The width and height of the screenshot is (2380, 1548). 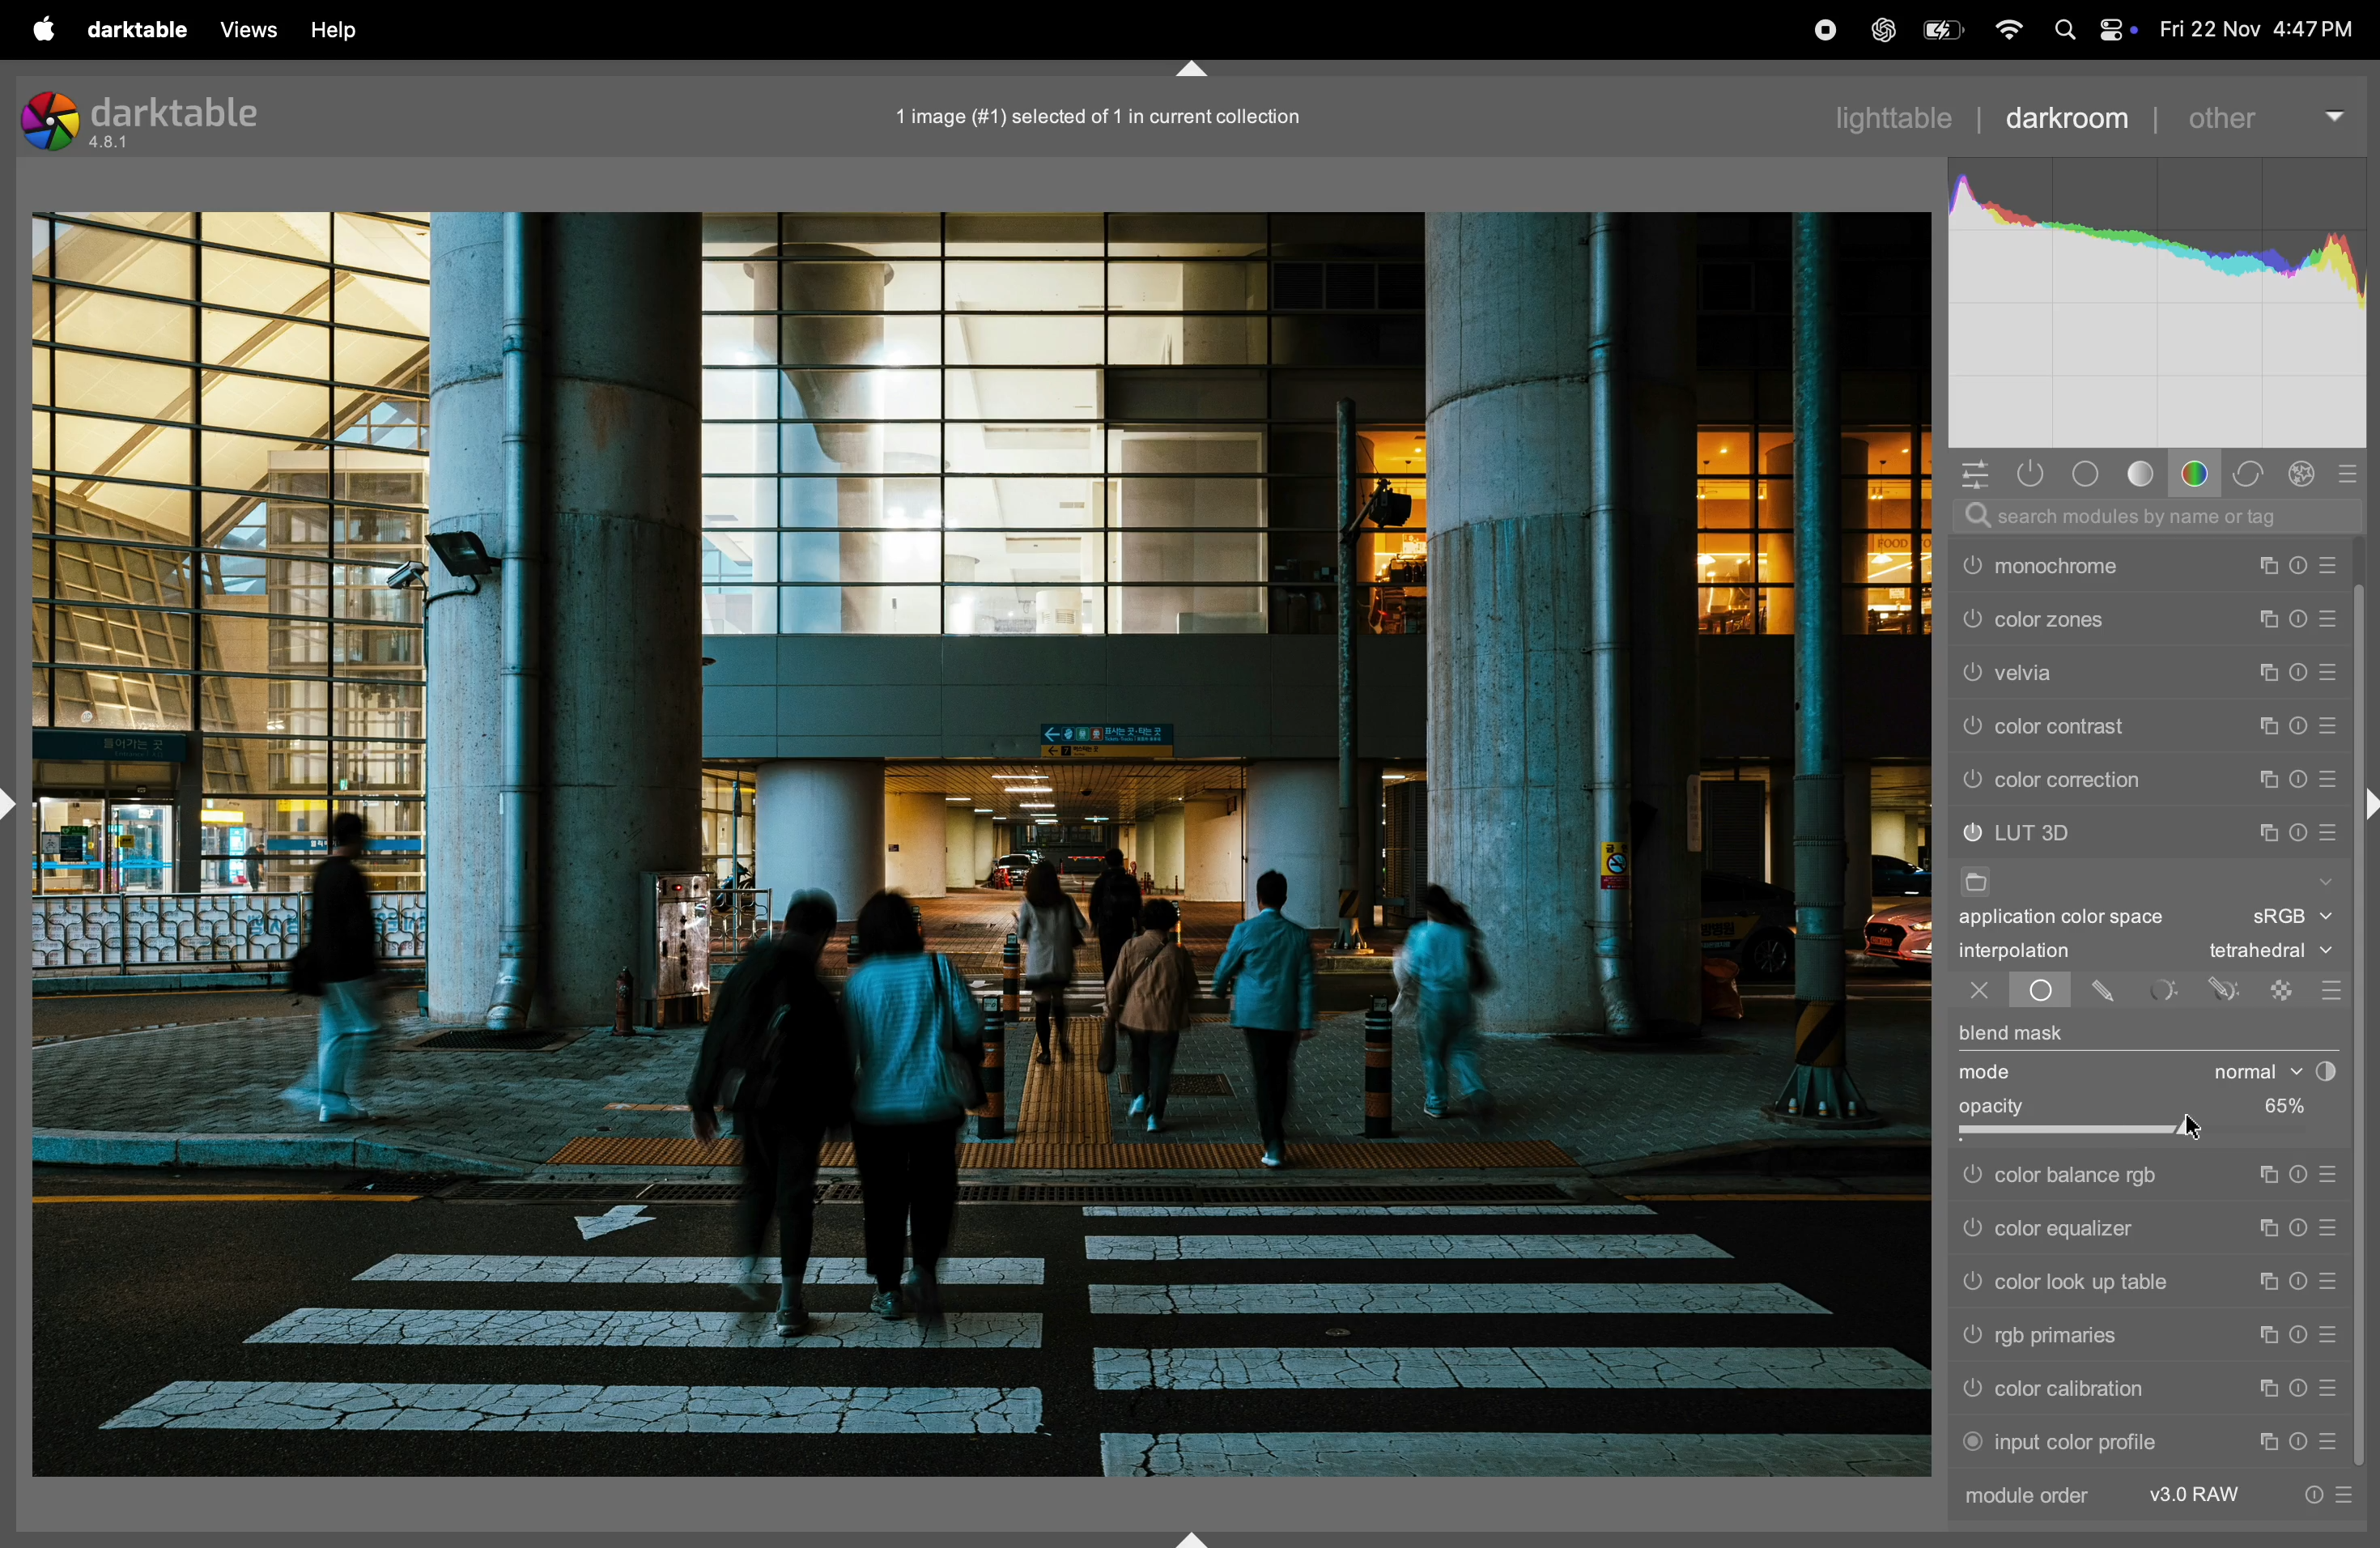 I want to click on blend mask, so click(x=2016, y=1033).